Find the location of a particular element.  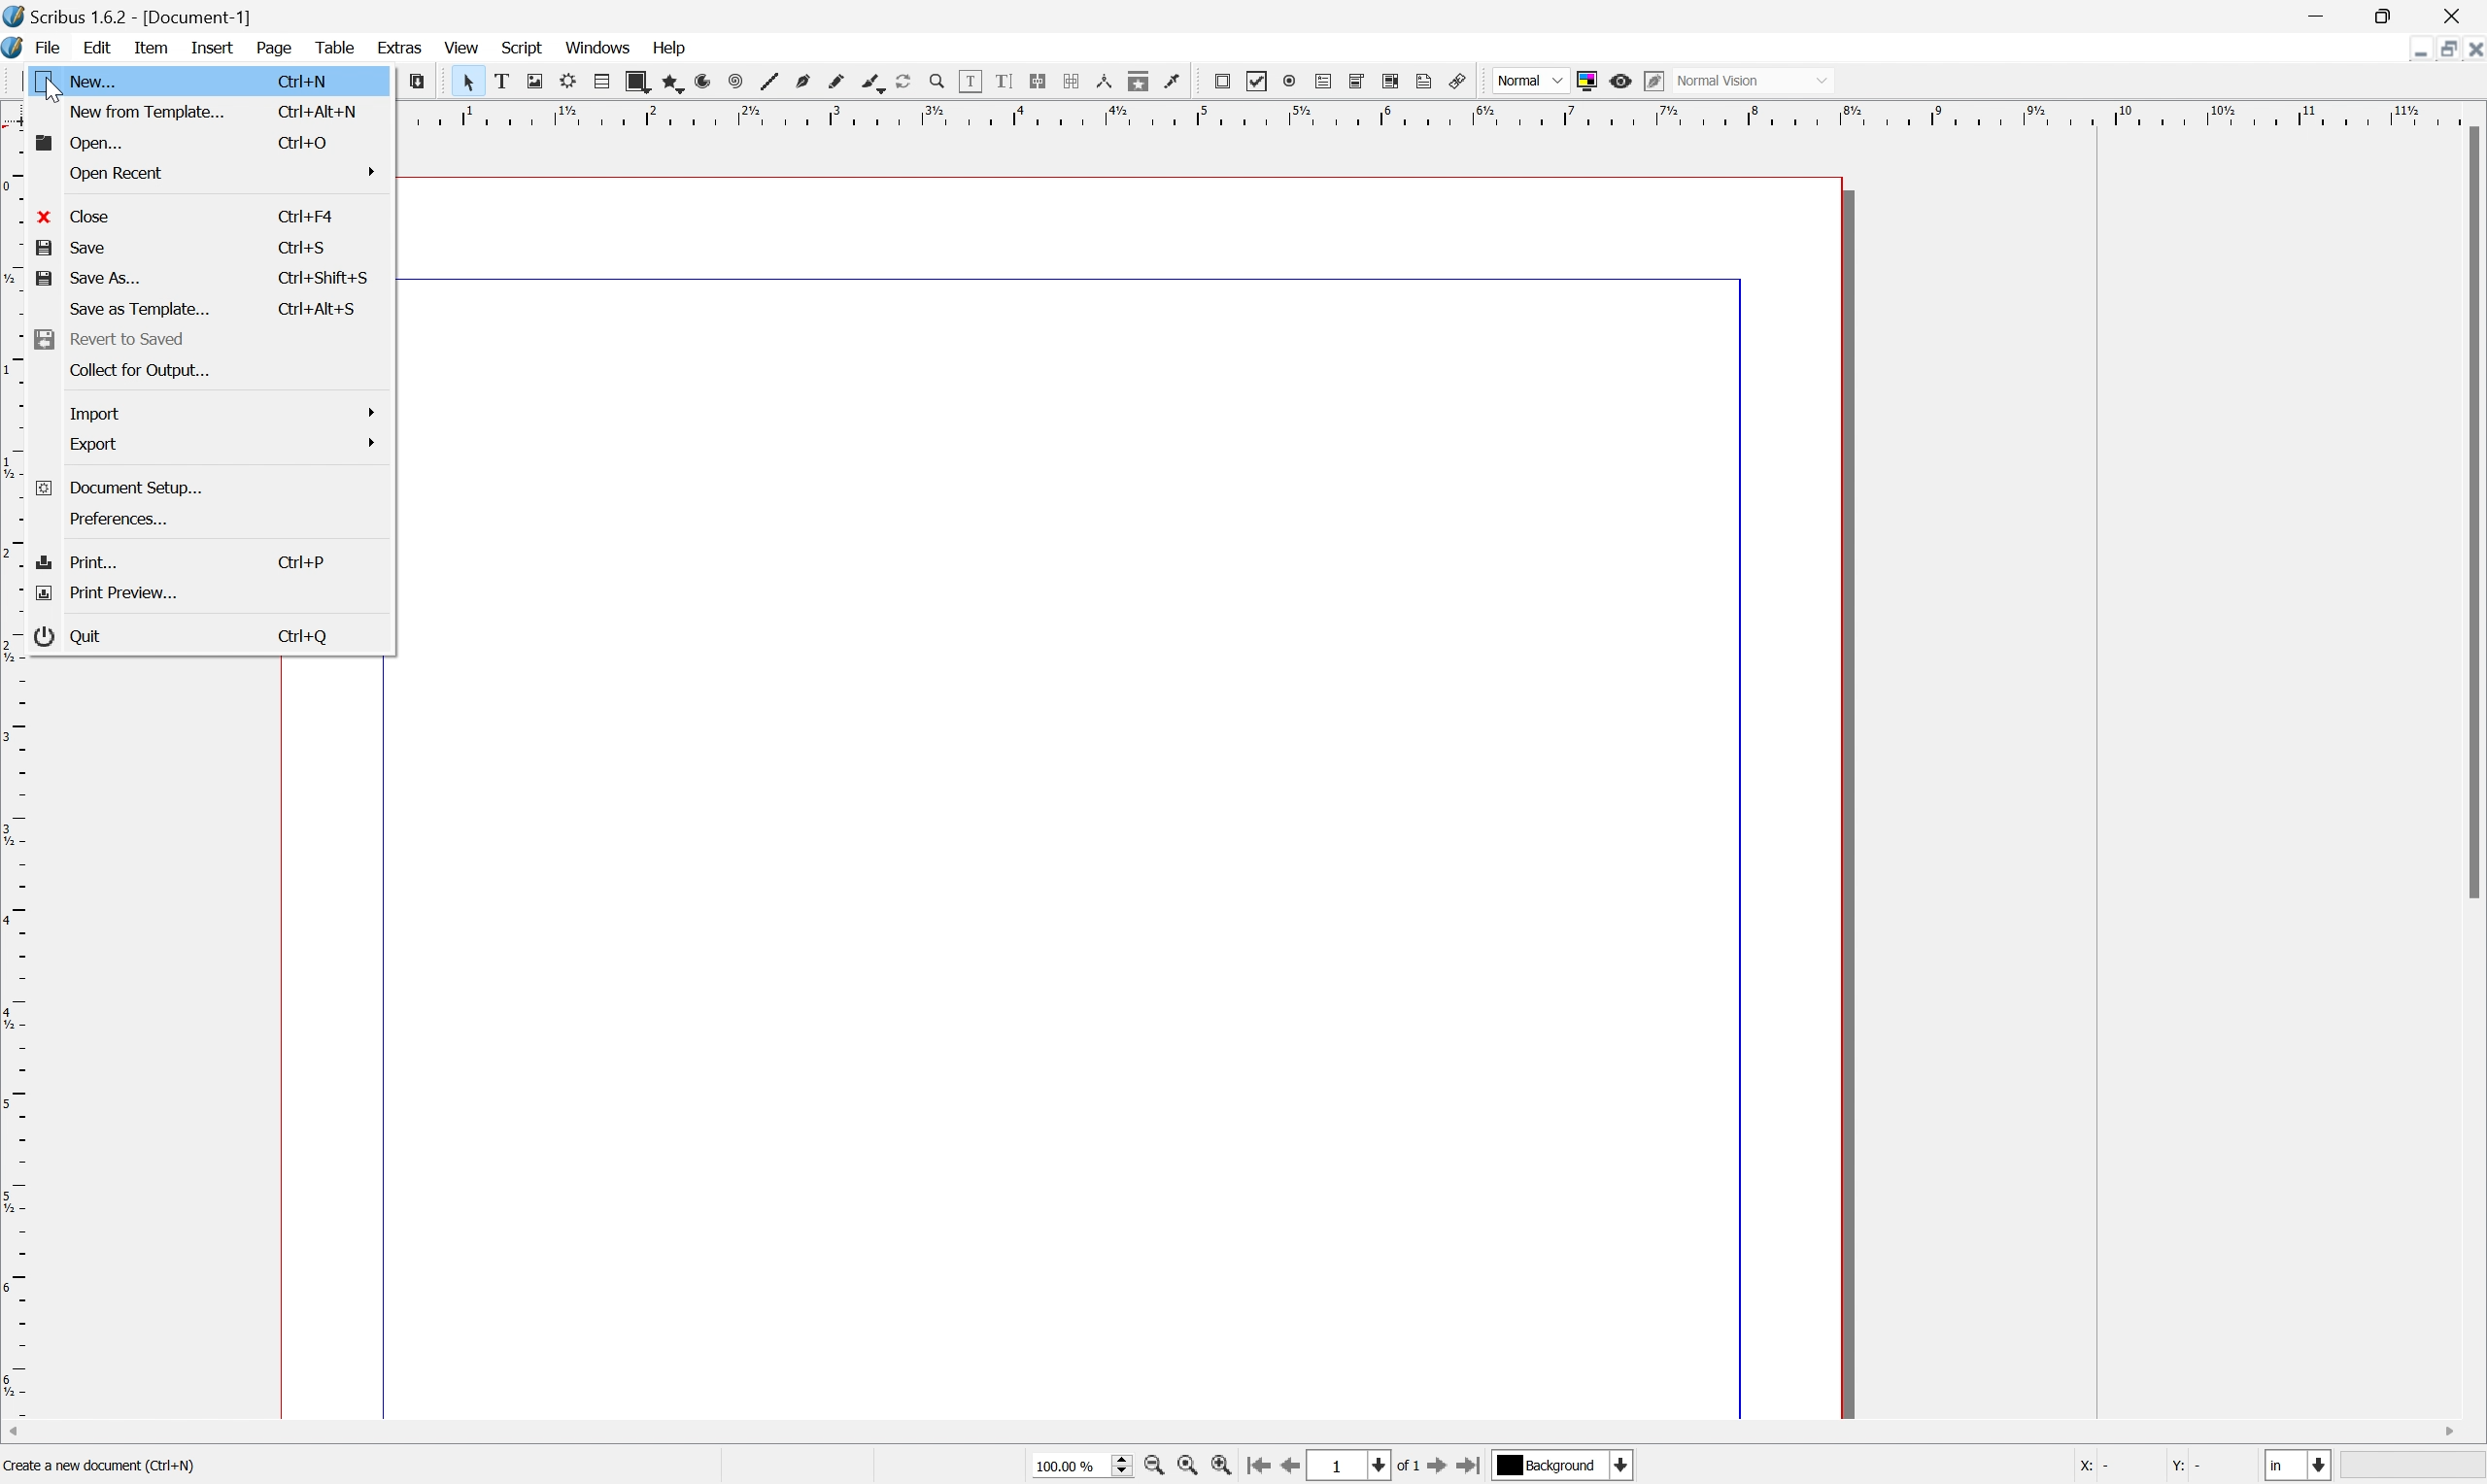

go to last page is located at coordinates (1472, 1467).